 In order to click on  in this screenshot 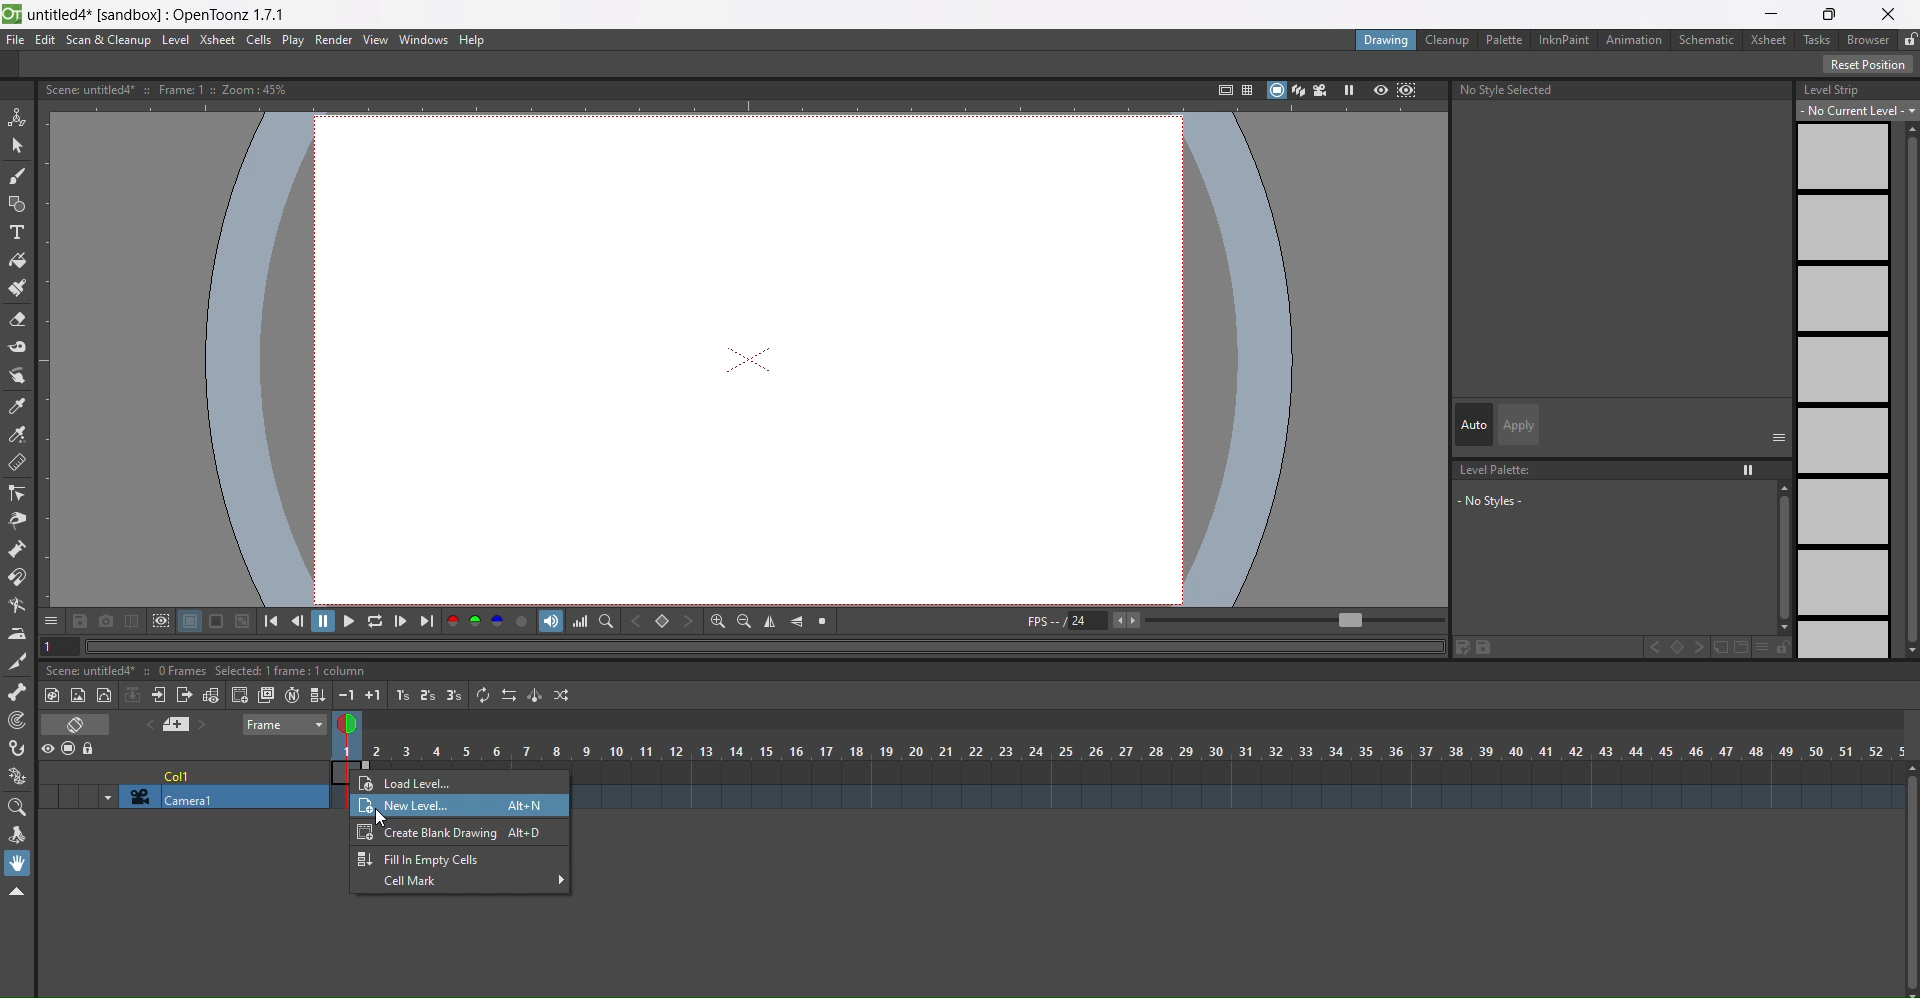, I will do `click(768, 622)`.